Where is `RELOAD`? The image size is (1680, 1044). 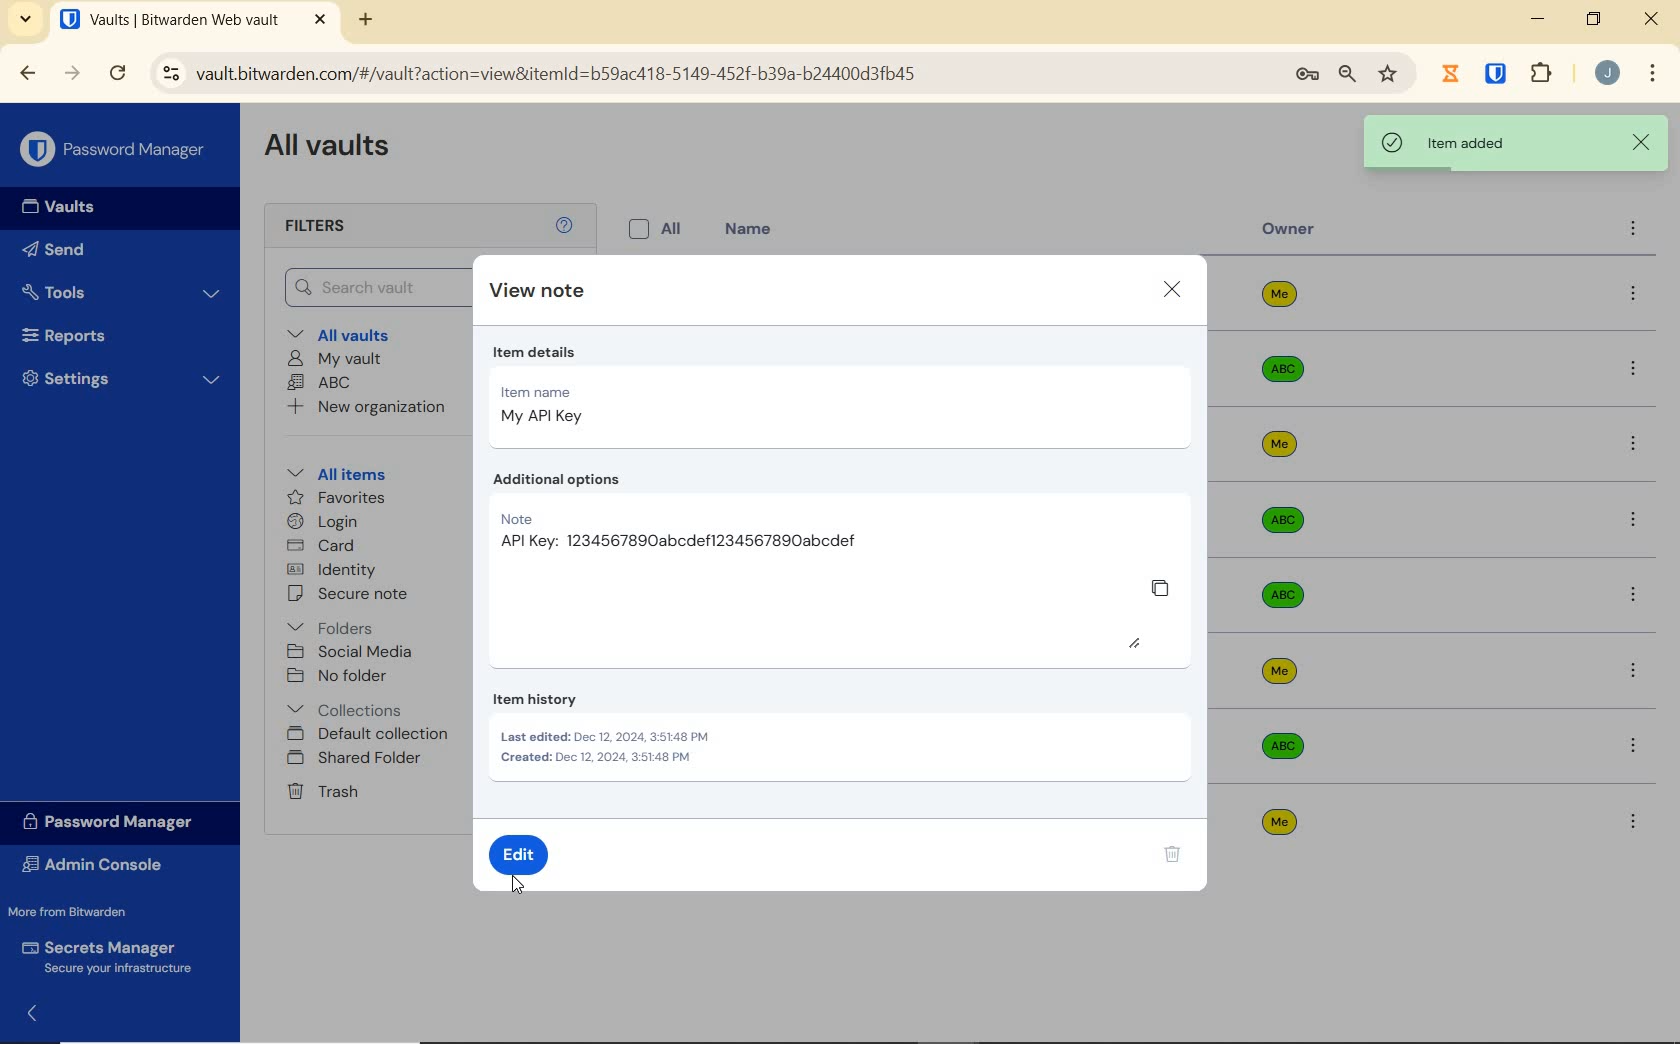
RELOAD is located at coordinates (119, 74).